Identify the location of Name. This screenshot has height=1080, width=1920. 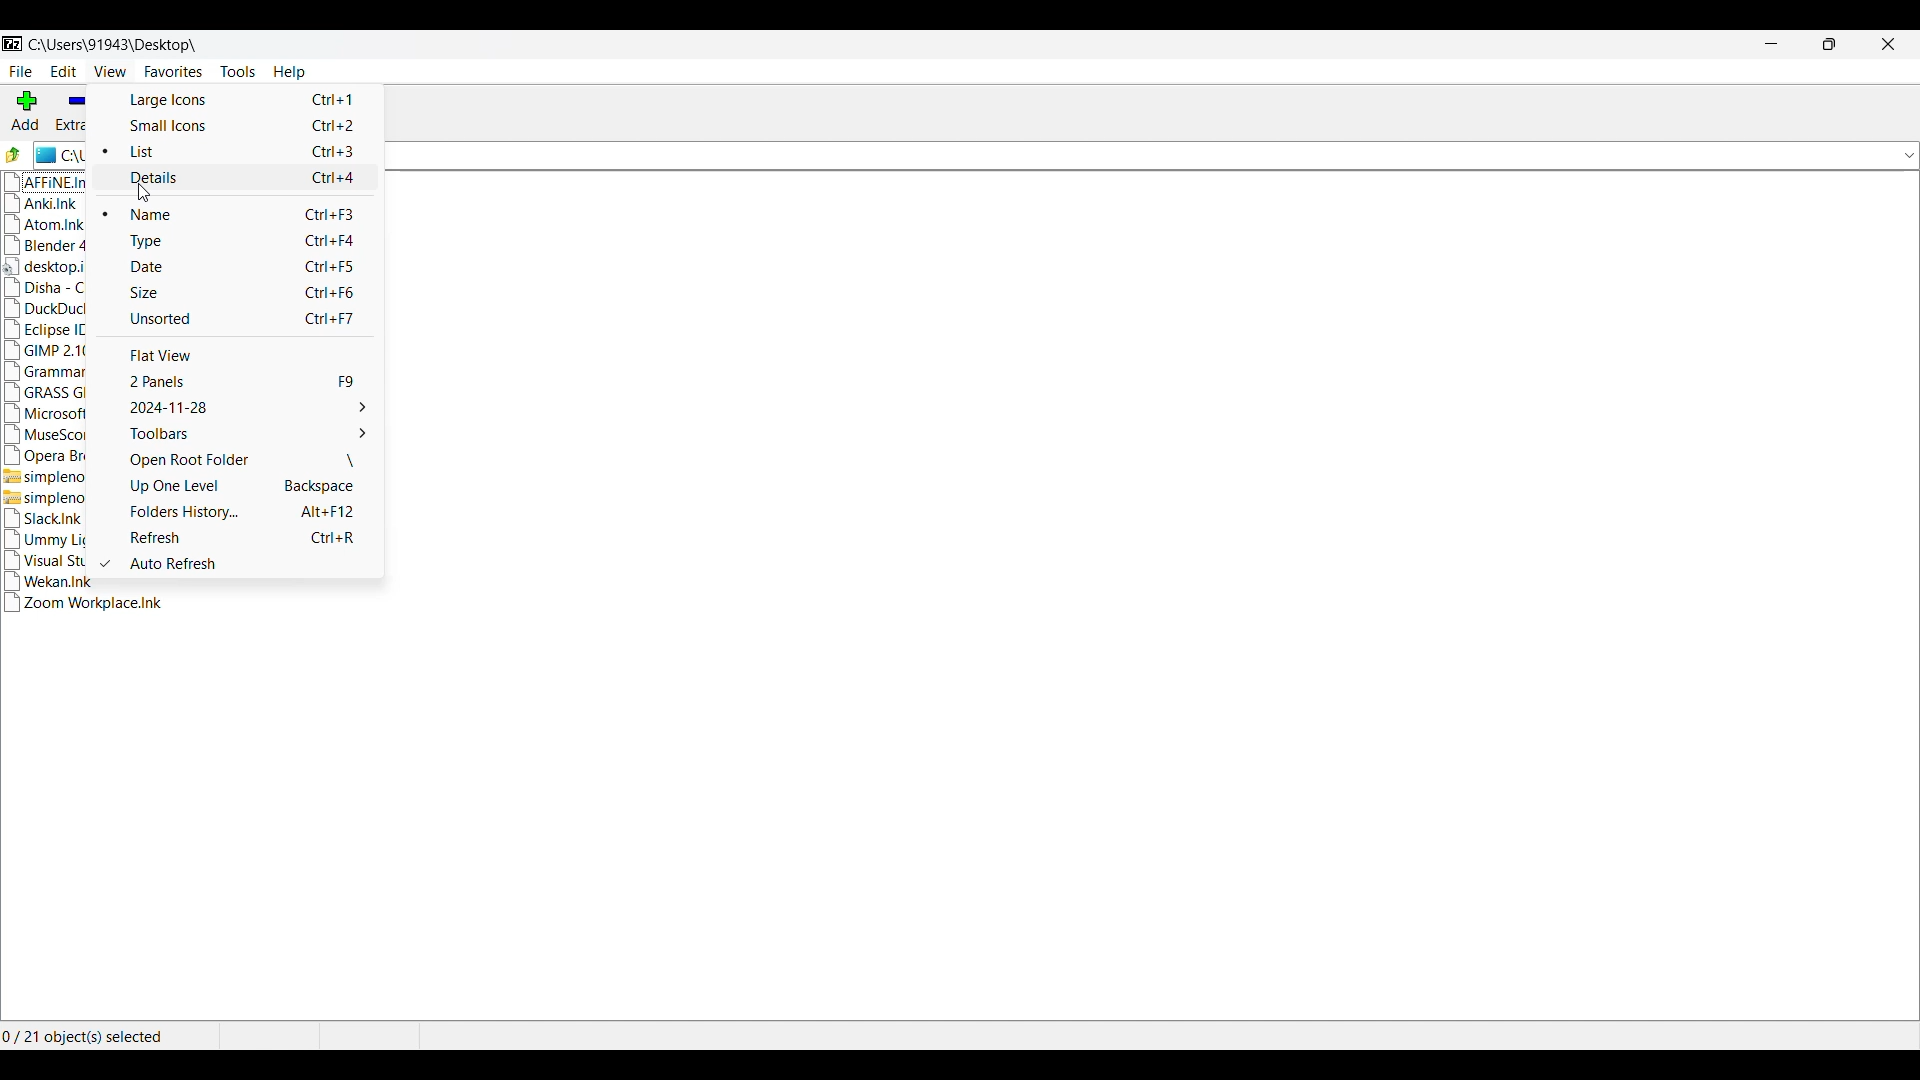
(250, 213).